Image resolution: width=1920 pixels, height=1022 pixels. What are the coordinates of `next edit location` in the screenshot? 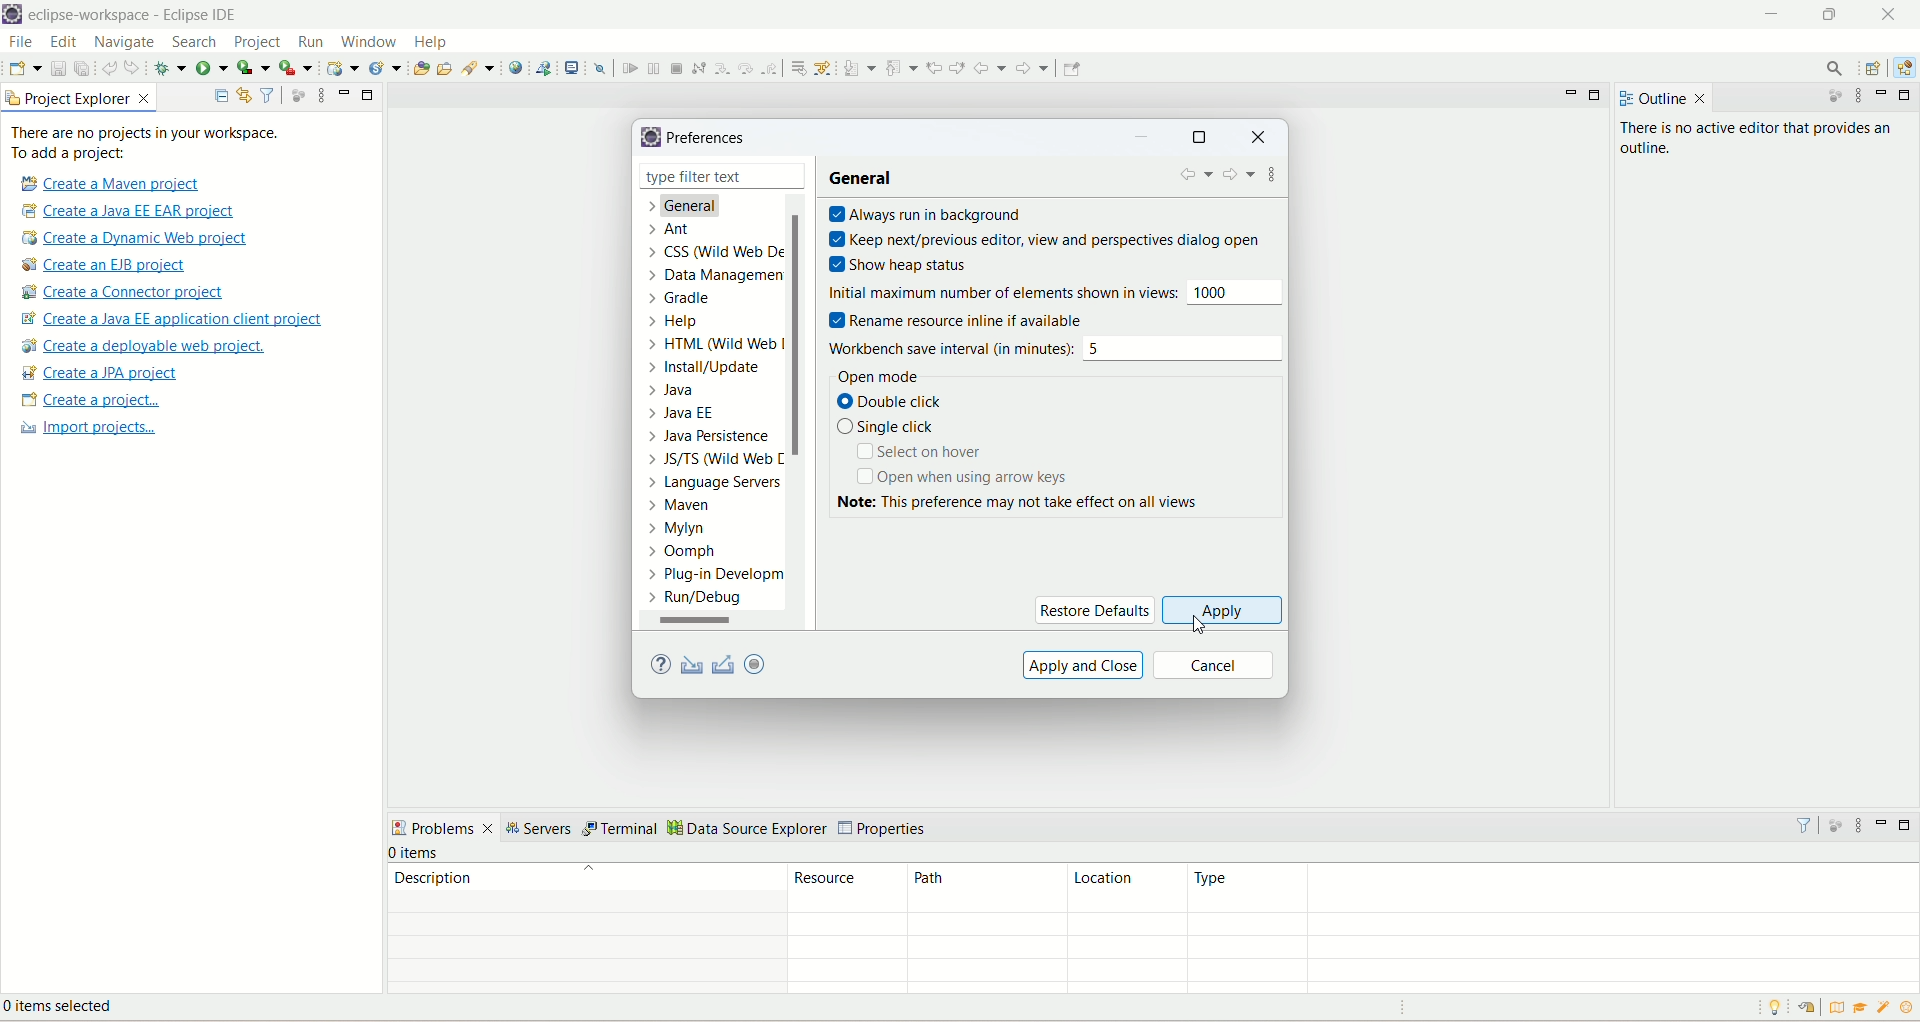 It's located at (957, 65).